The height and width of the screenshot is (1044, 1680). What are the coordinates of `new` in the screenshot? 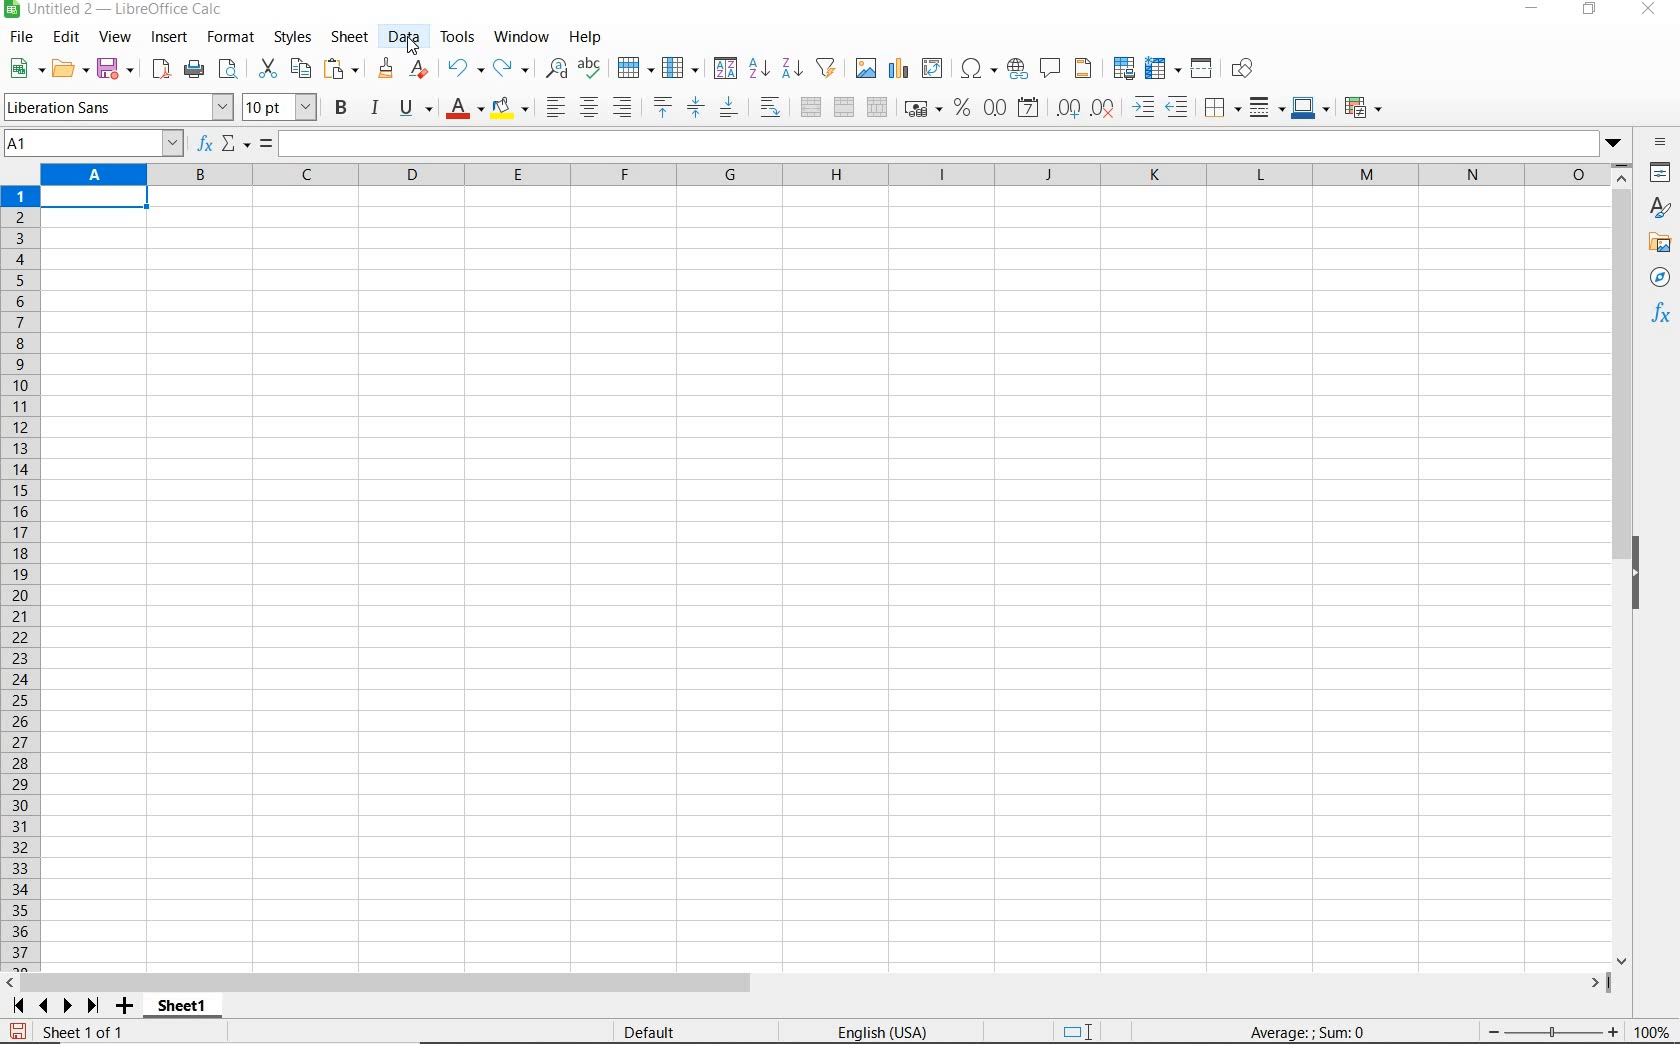 It's located at (27, 69).